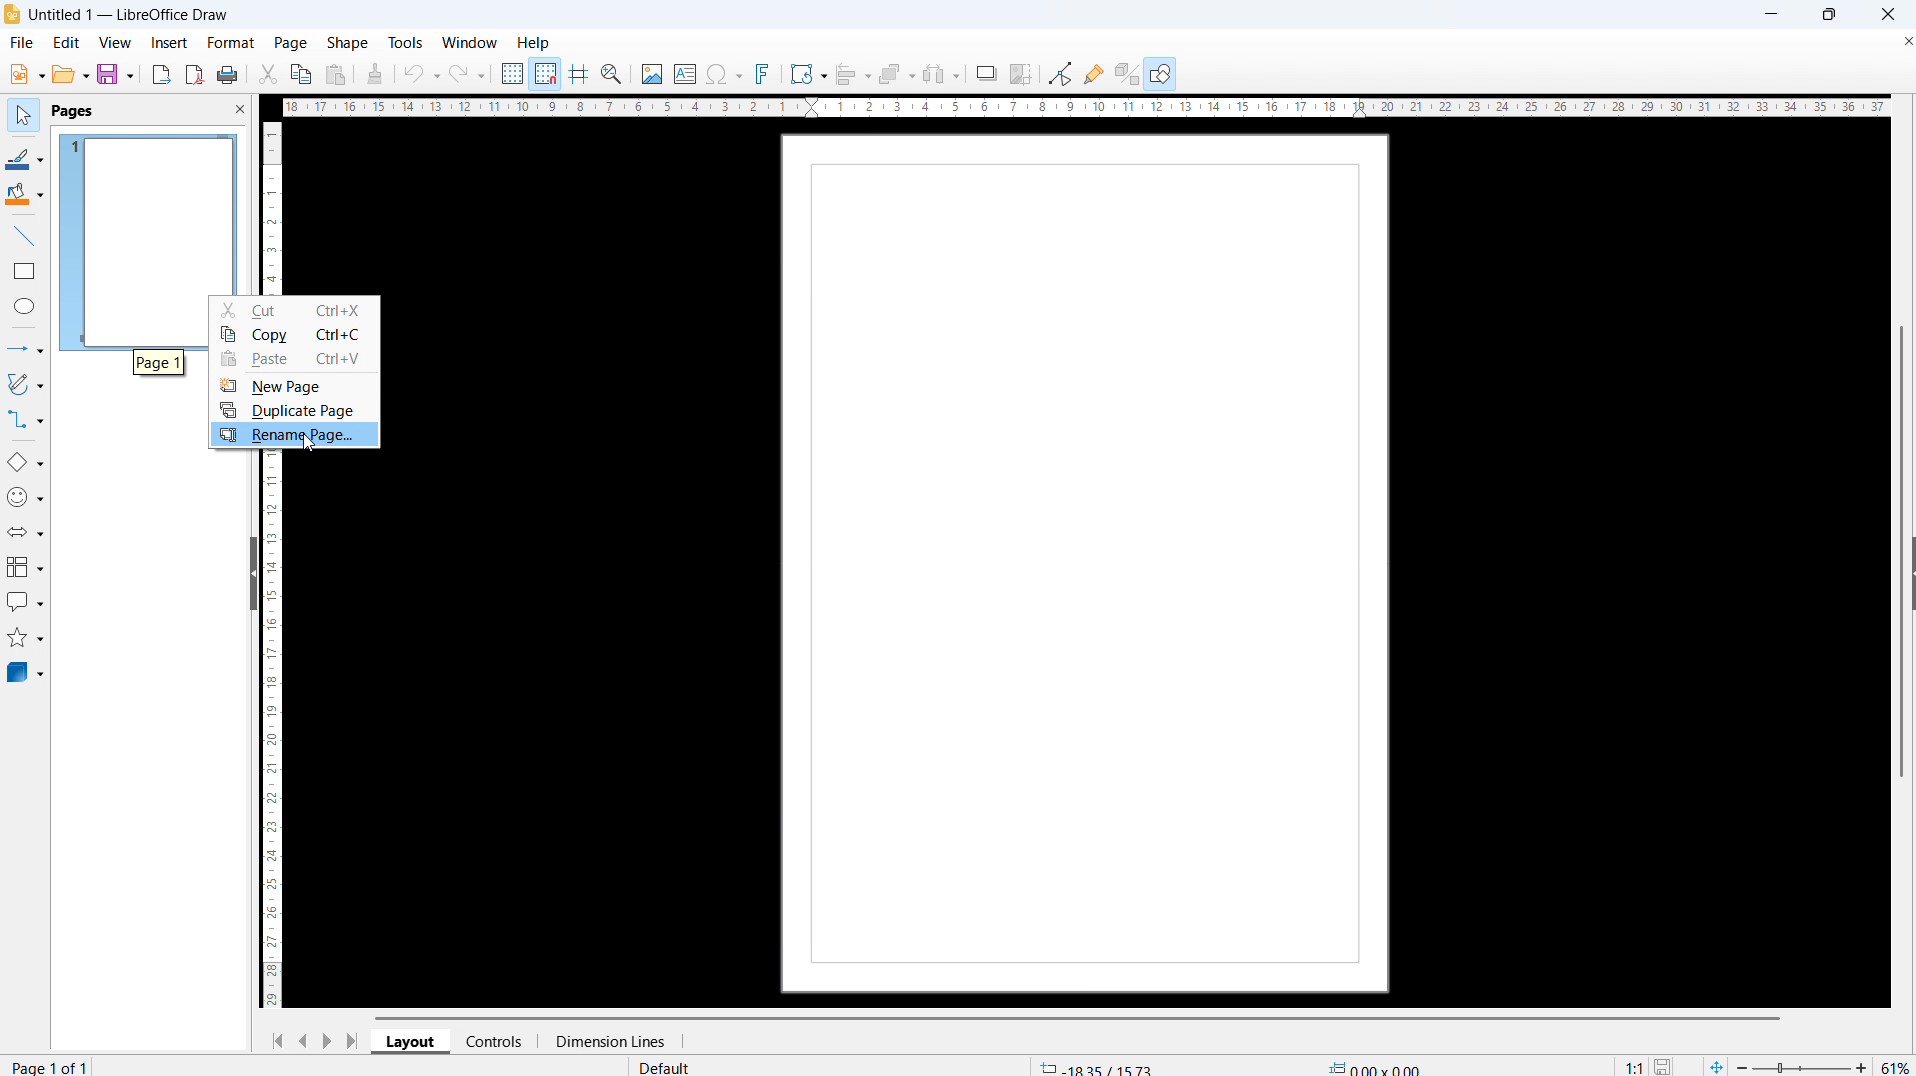 This screenshot has height=1076, width=1916. I want to click on document title, so click(132, 16).